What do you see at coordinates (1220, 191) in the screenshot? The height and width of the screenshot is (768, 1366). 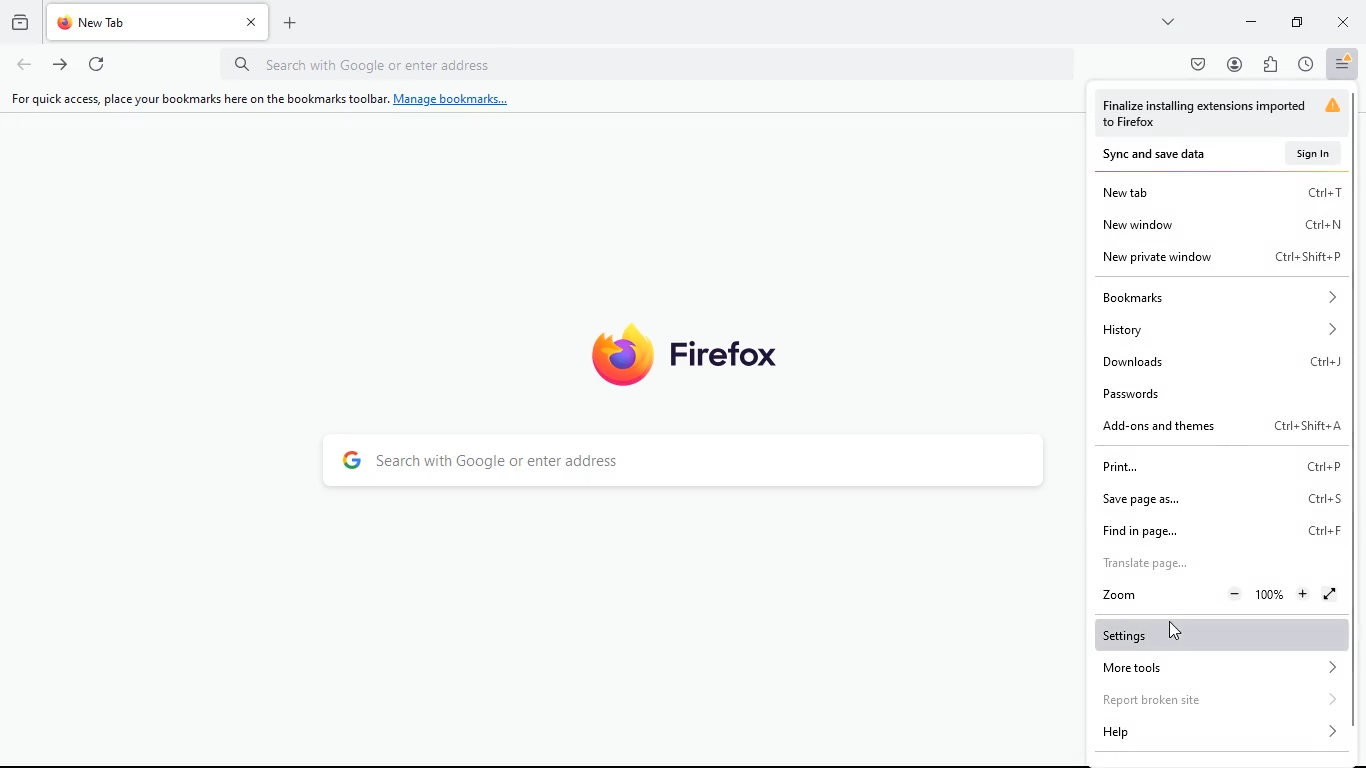 I see `new tab` at bounding box center [1220, 191].